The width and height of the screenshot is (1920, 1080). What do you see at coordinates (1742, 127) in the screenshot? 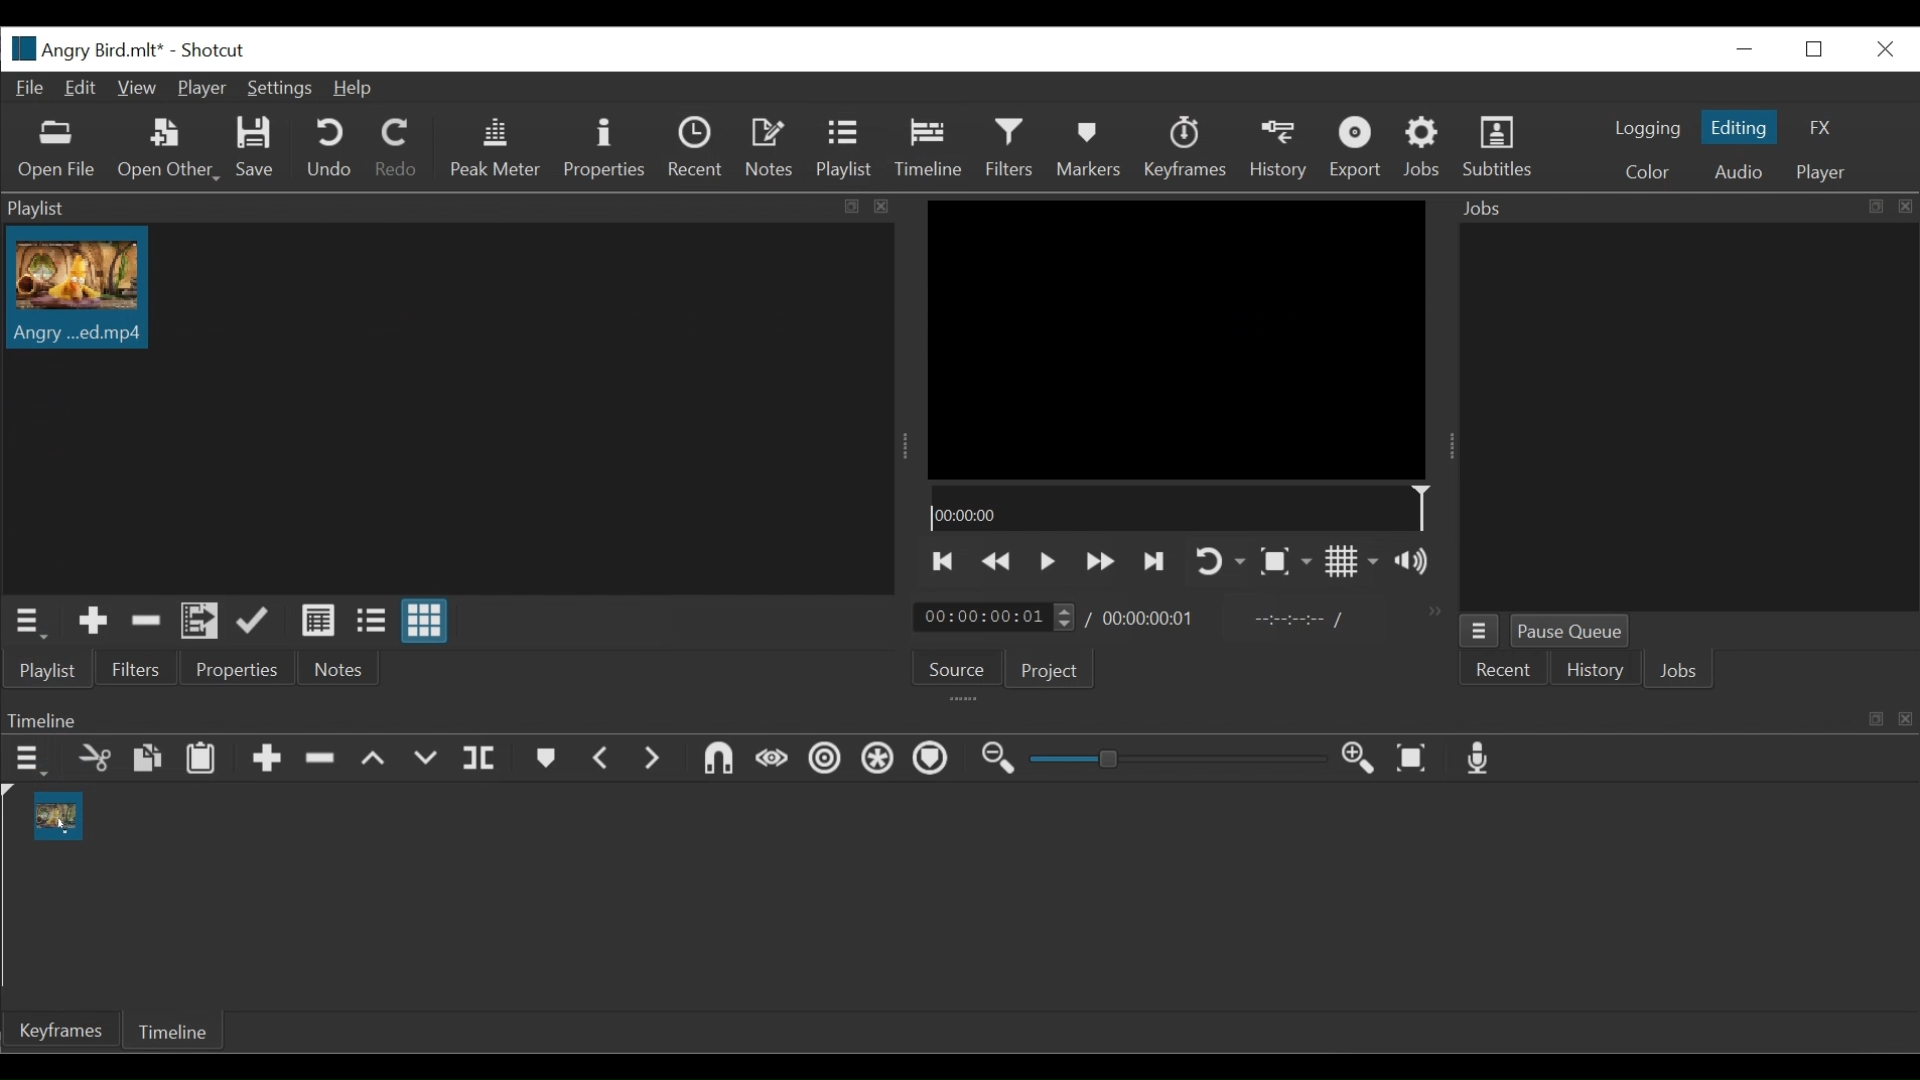
I see `Editing` at bounding box center [1742, 127].